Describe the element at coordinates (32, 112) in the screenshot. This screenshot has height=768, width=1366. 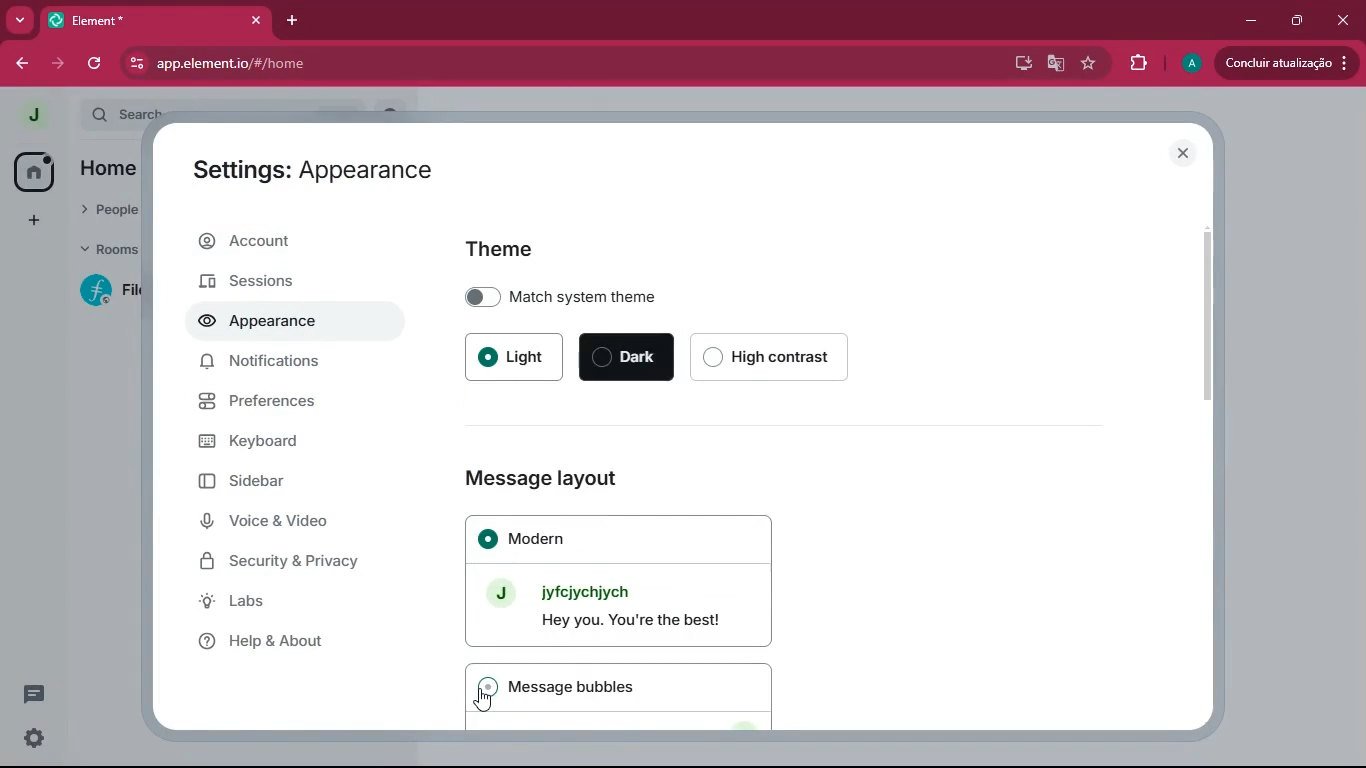
I see `profile picture` at that location.